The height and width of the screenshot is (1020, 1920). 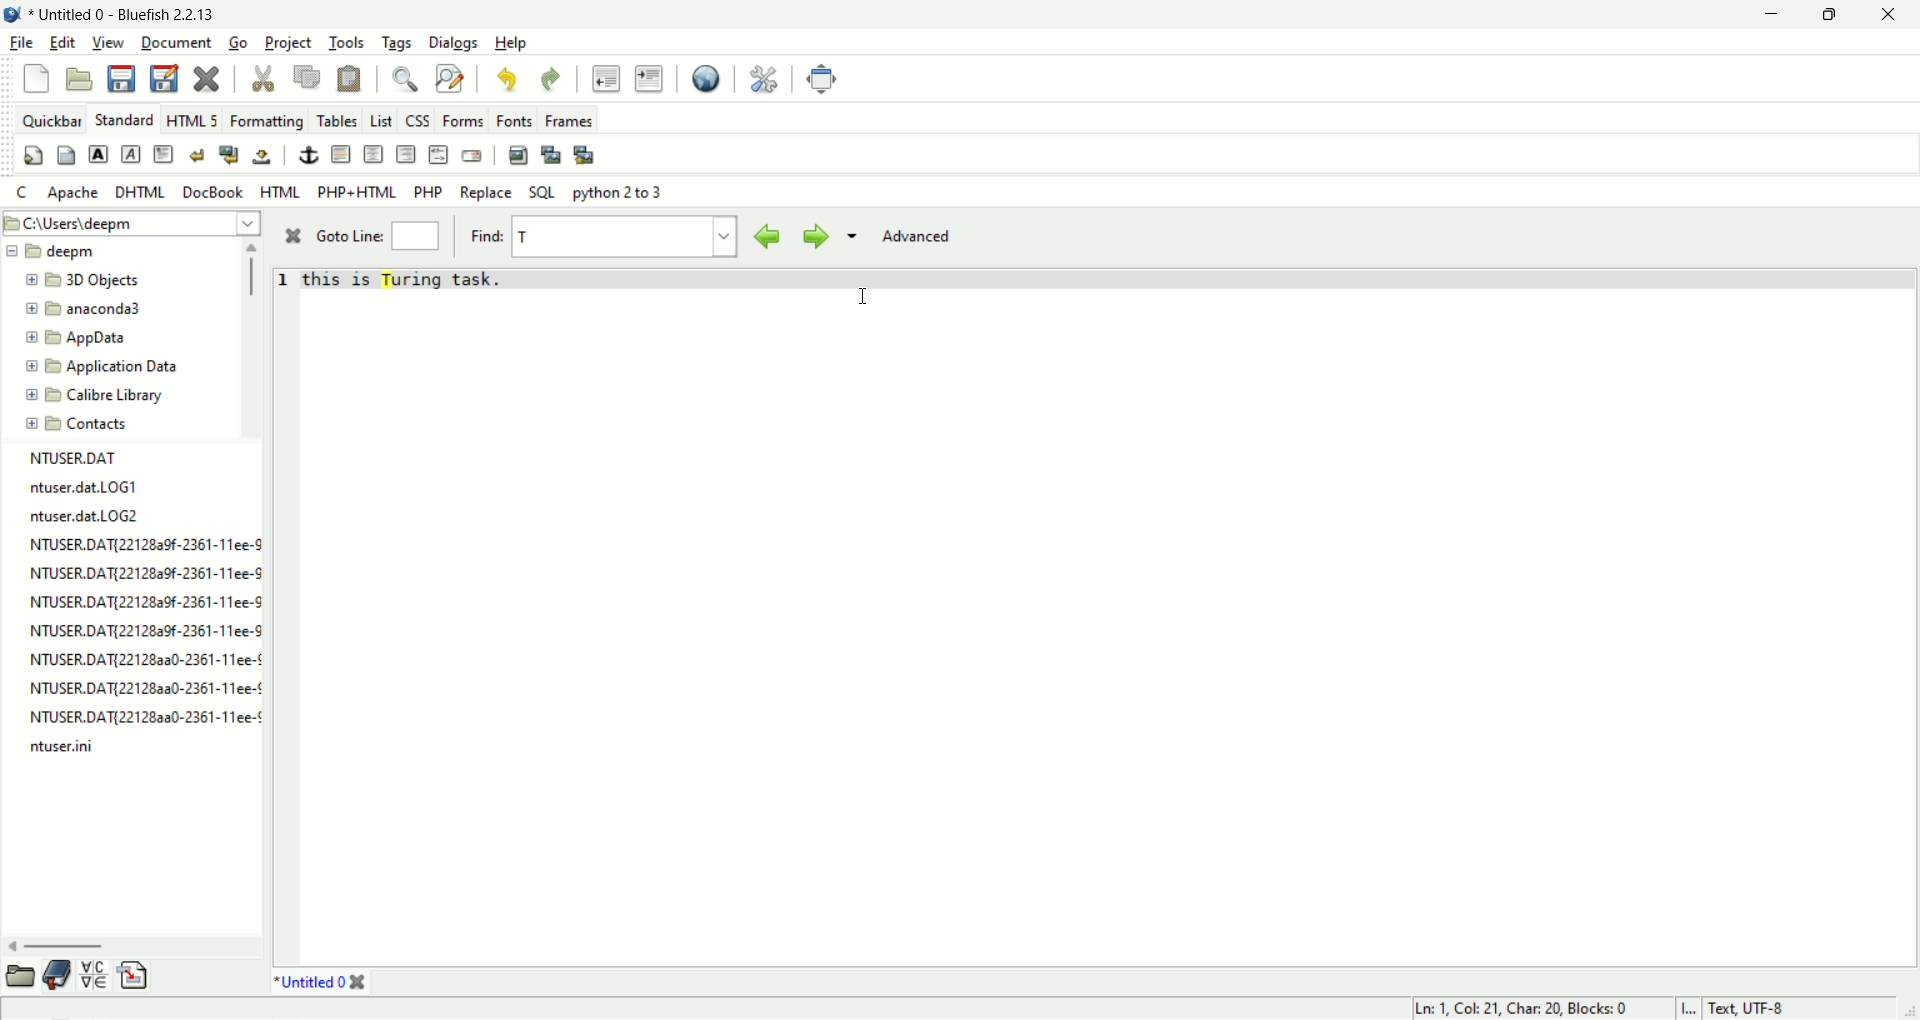 I want to click on find options, so click(x=850, y=234).